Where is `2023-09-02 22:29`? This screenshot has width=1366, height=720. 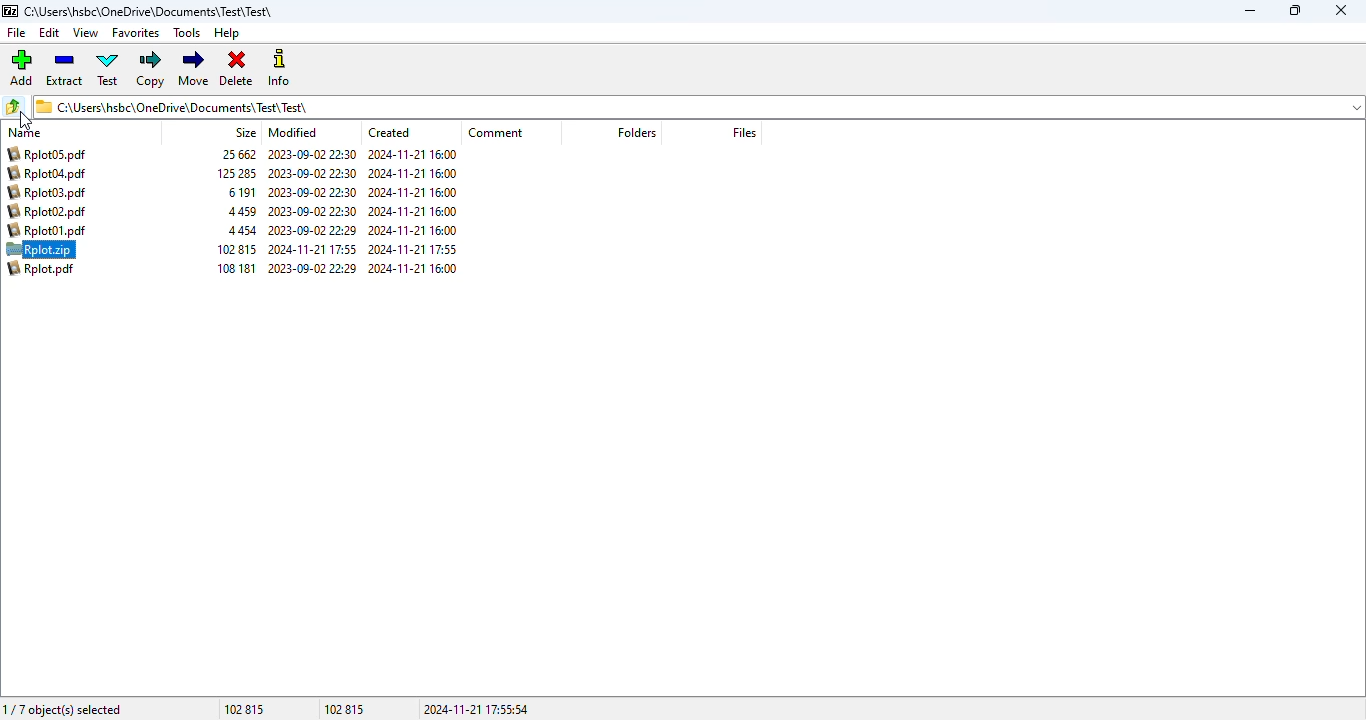 2023-09-02 22:29 is located at coordinates (312, 230).